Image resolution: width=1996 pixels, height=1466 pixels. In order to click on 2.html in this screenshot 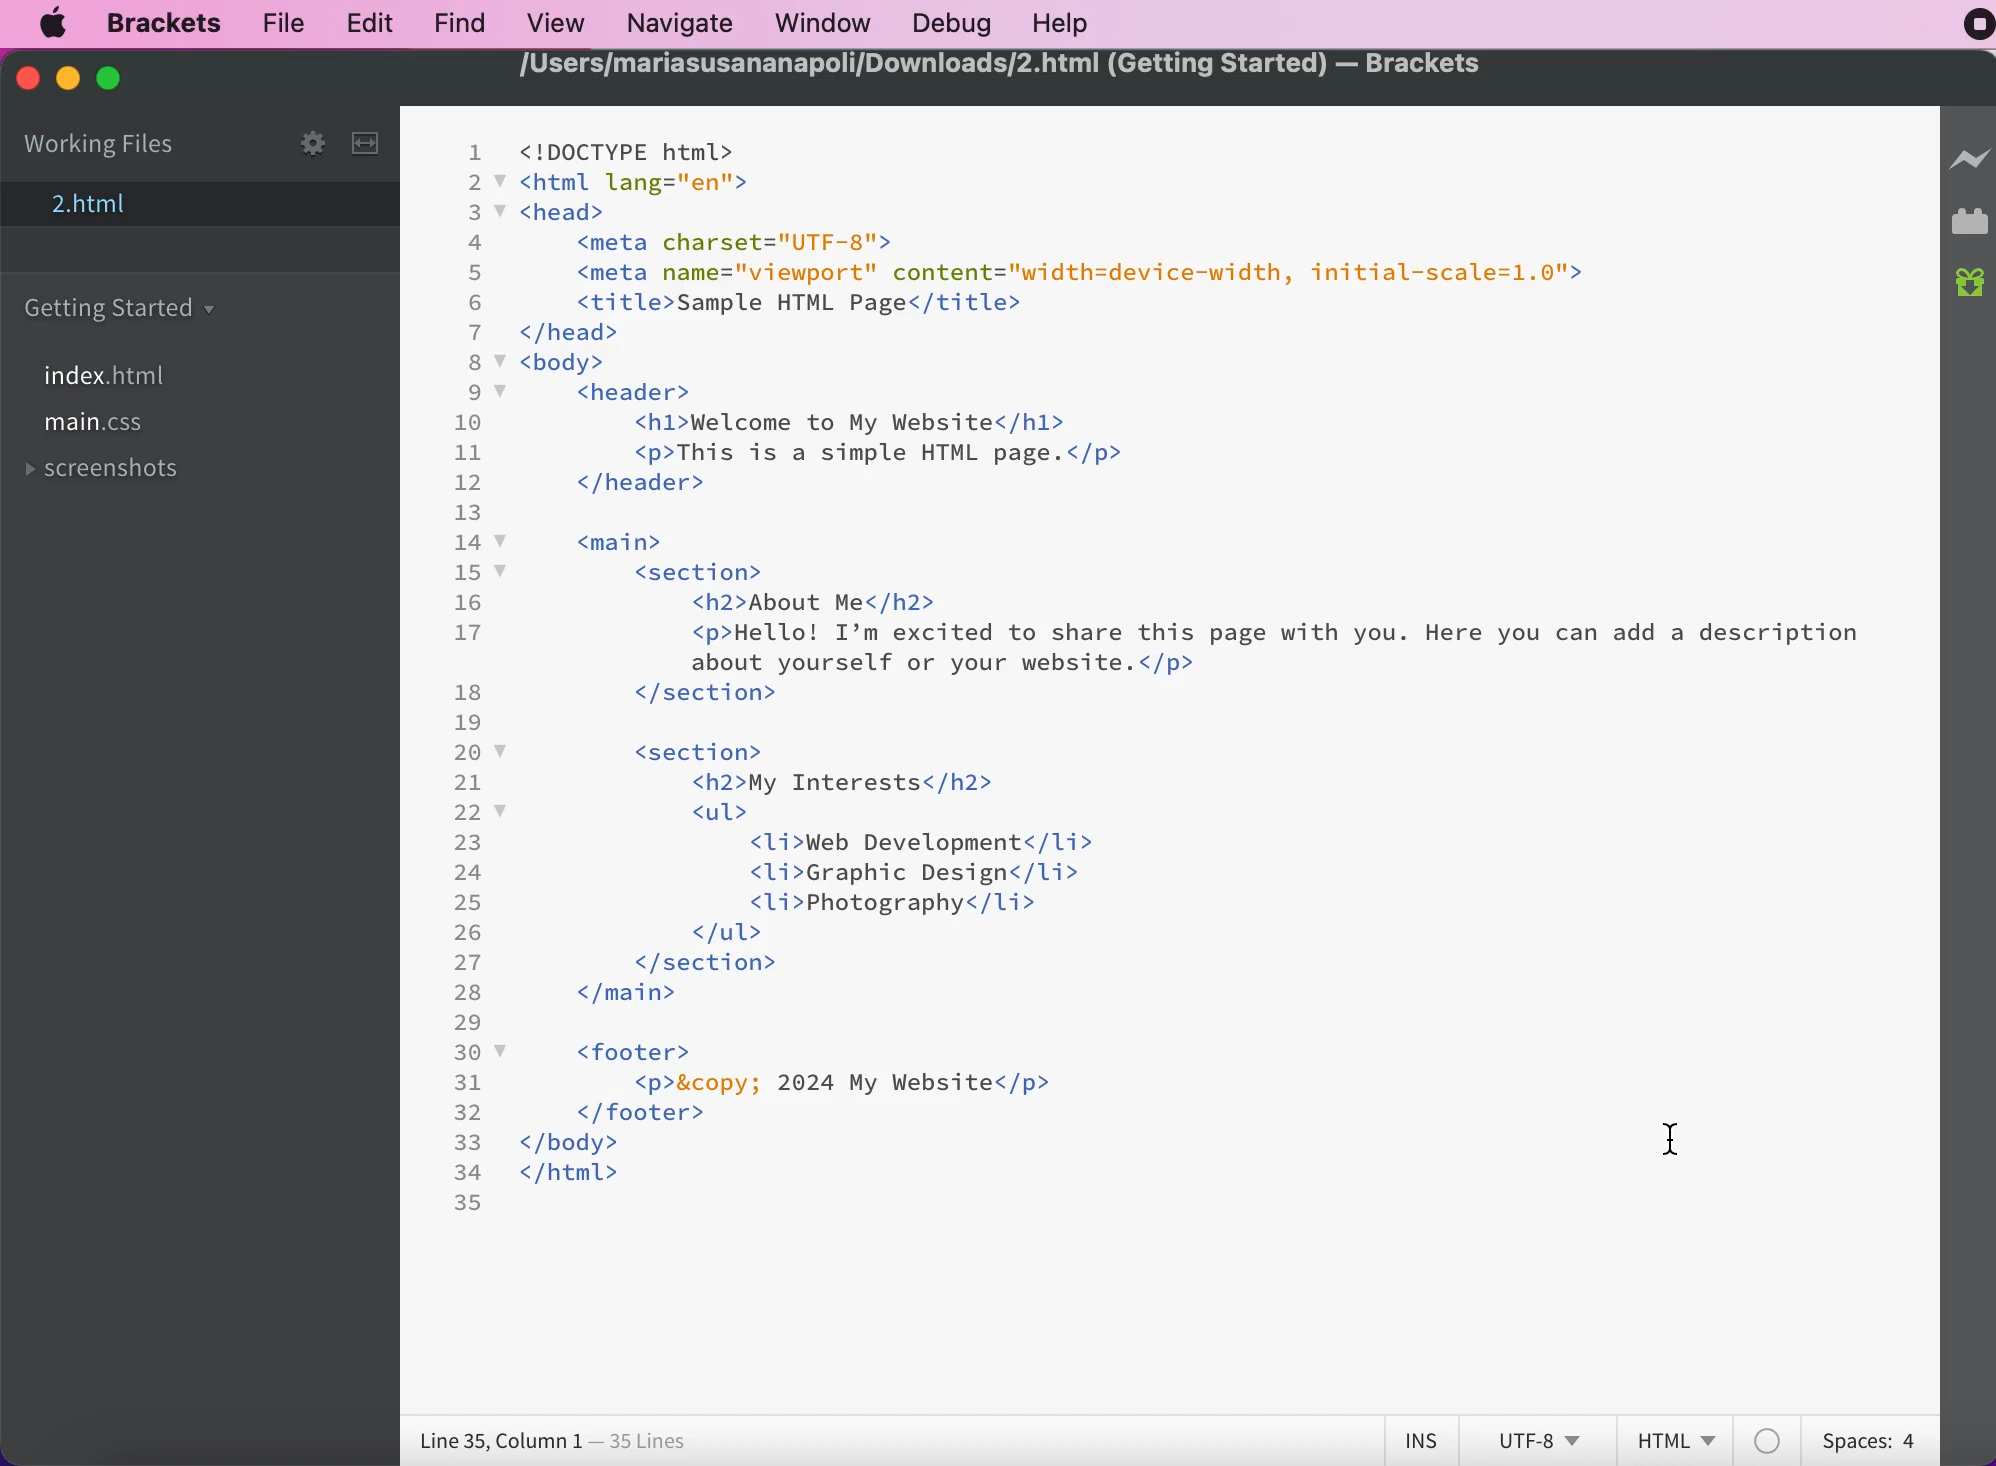, I will do `click(197, 208)`.